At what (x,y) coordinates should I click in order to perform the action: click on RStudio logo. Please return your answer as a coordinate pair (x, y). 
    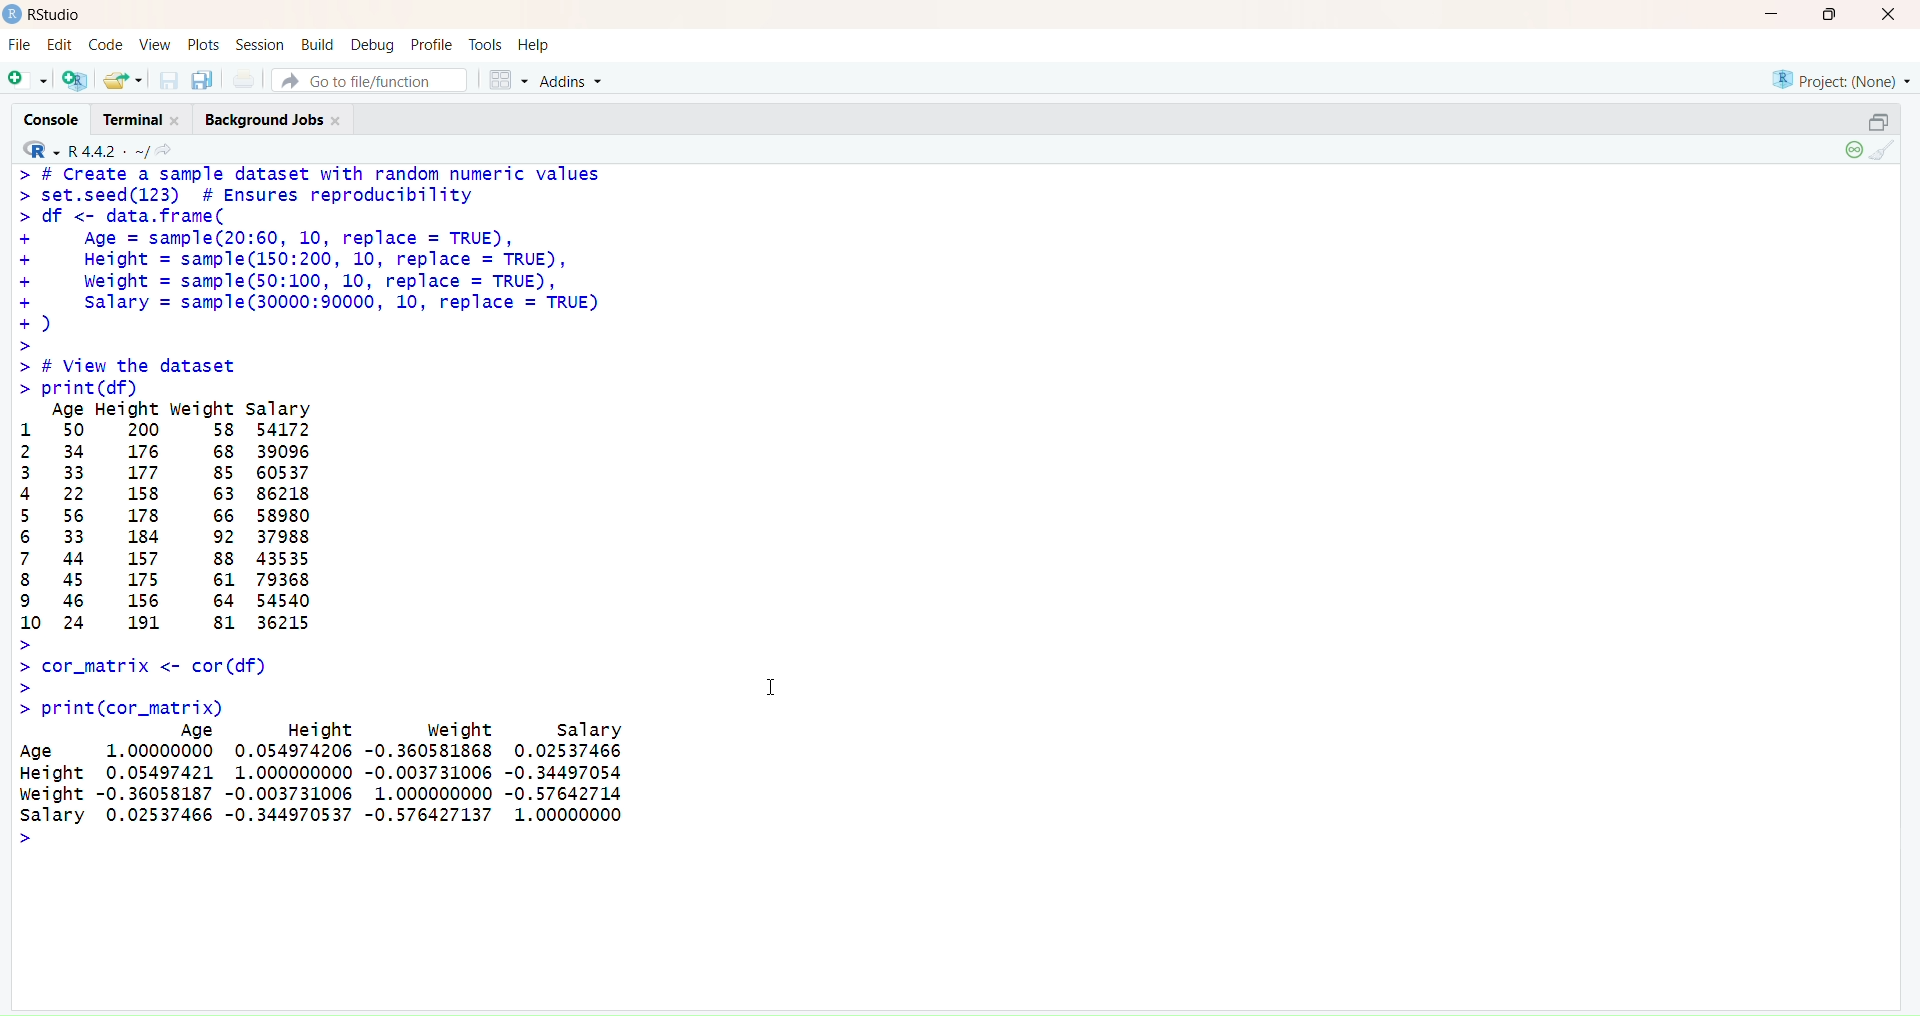
    Looking at the image, I should click on (36, 149).